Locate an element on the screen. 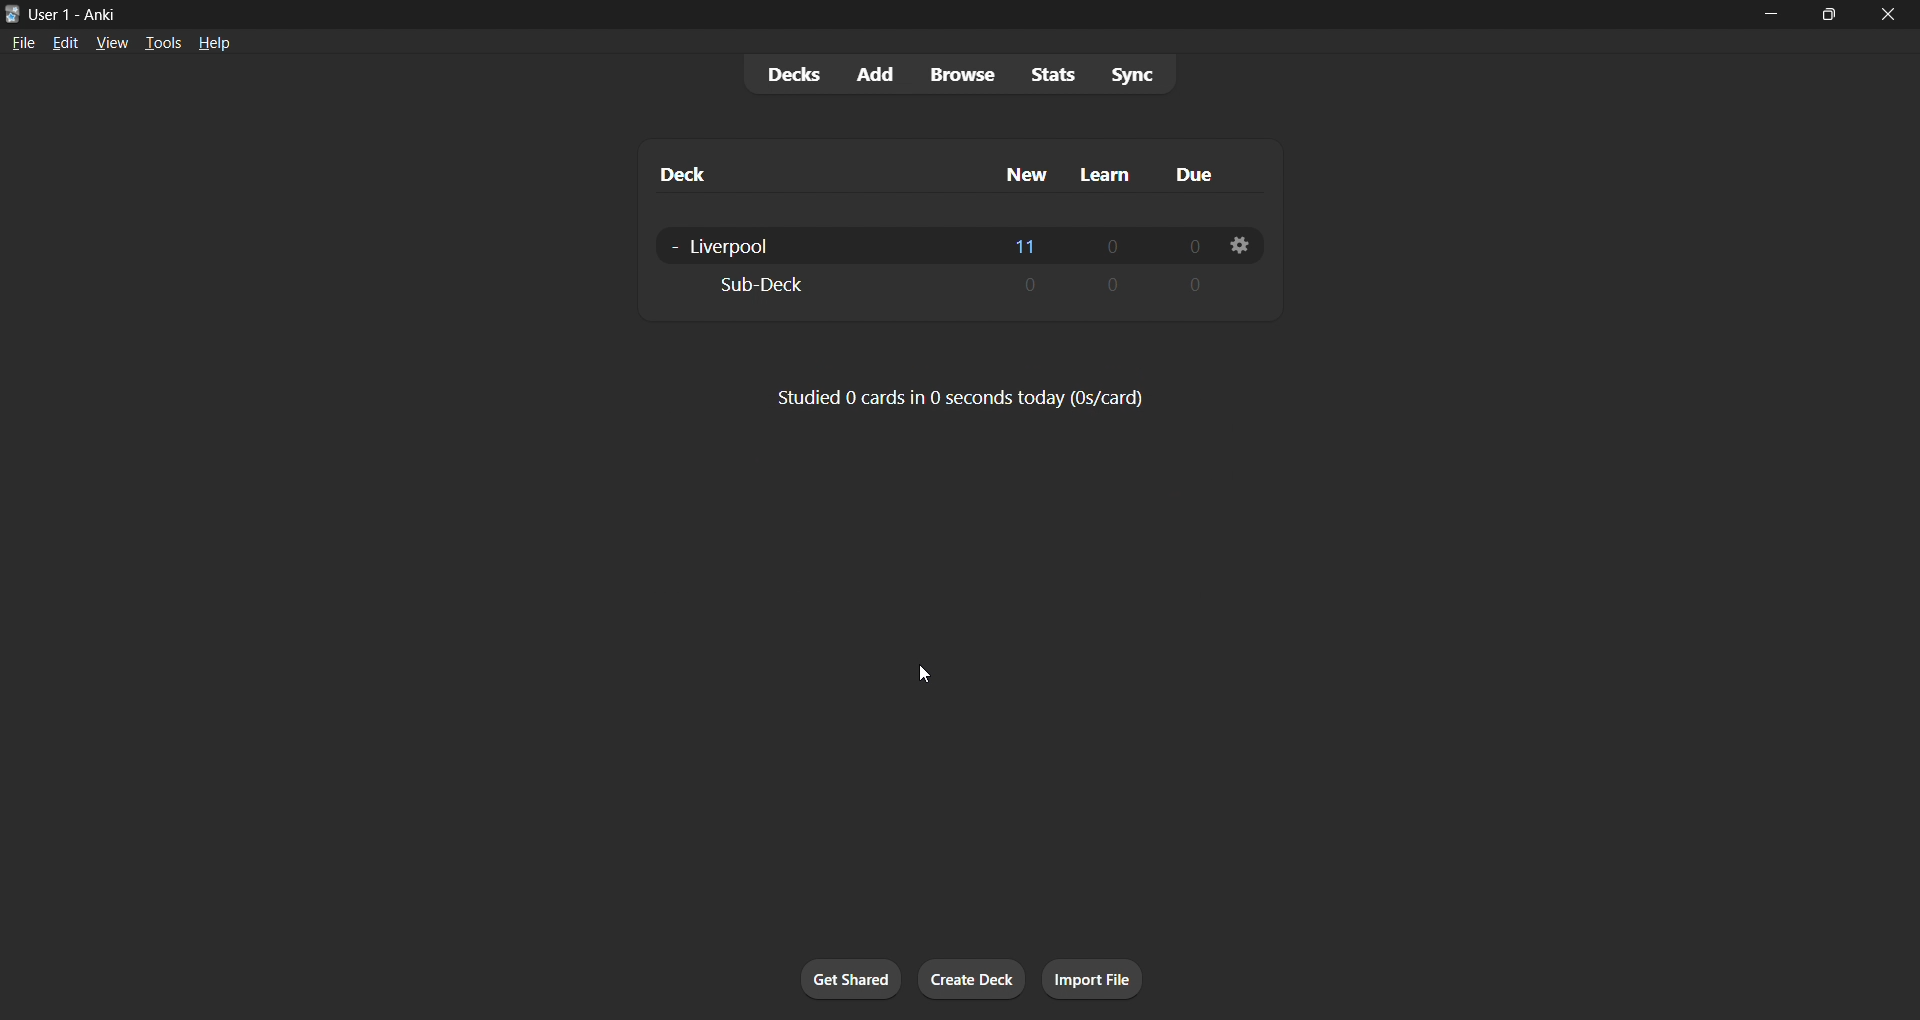 The height and width of the screenshot is (1020, 1920). card stats is located at coordinates (965, 396).